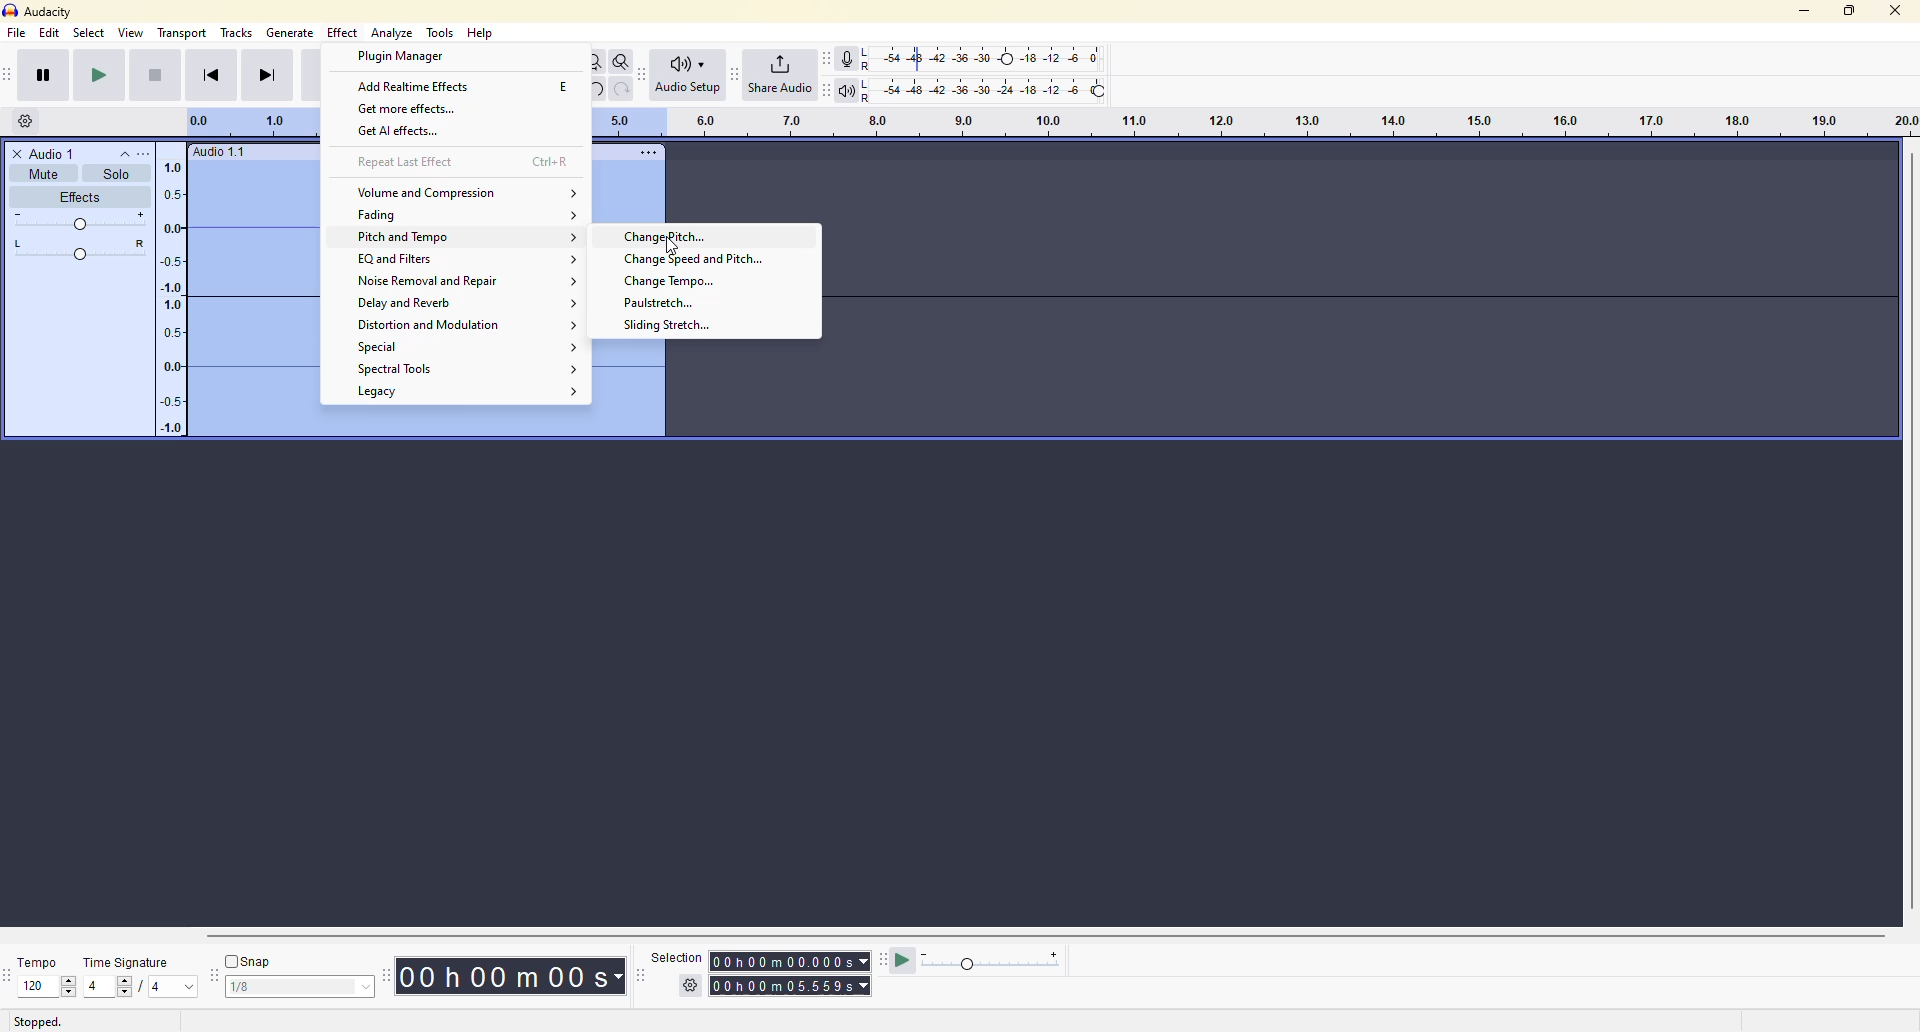  What do you see at coordinates (47, 153) in the screenshot?
I see `audio 1` at bounding box center [47, 153].